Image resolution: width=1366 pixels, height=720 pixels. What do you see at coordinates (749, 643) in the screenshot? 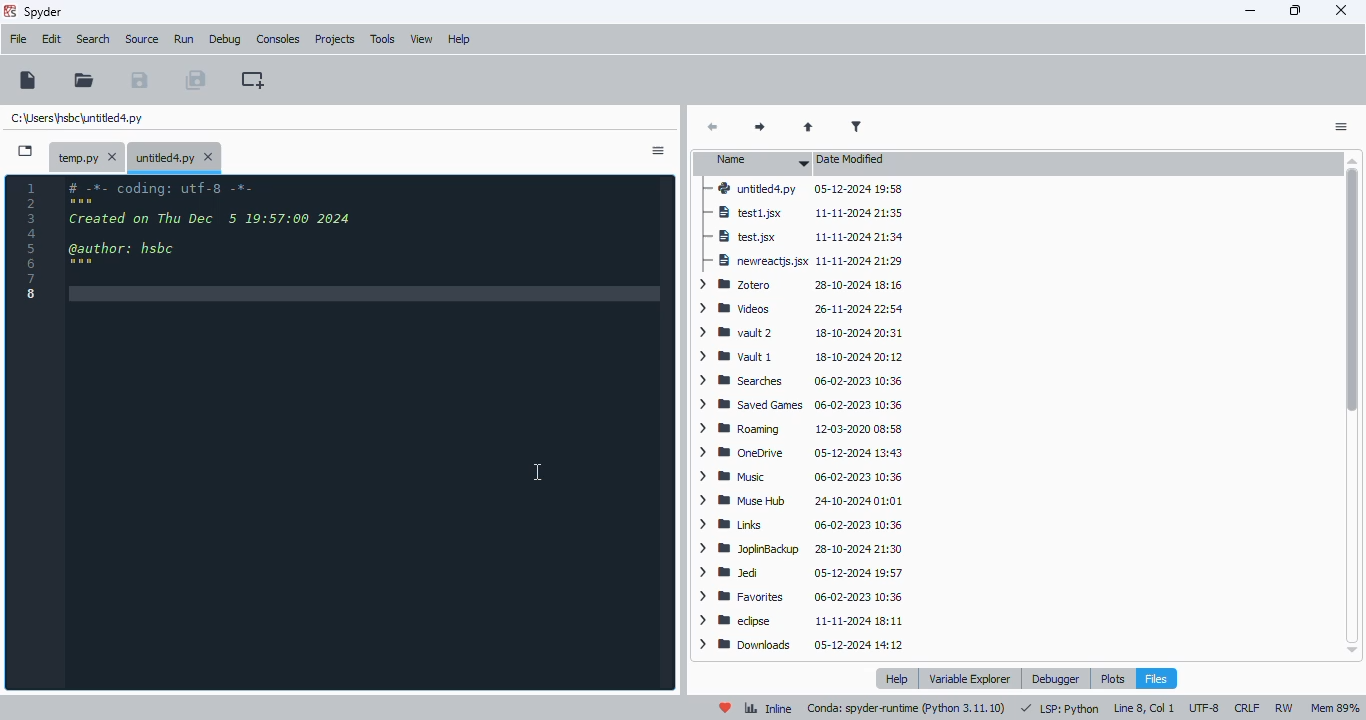
I see `downloads` at bounding box center [749, 643].